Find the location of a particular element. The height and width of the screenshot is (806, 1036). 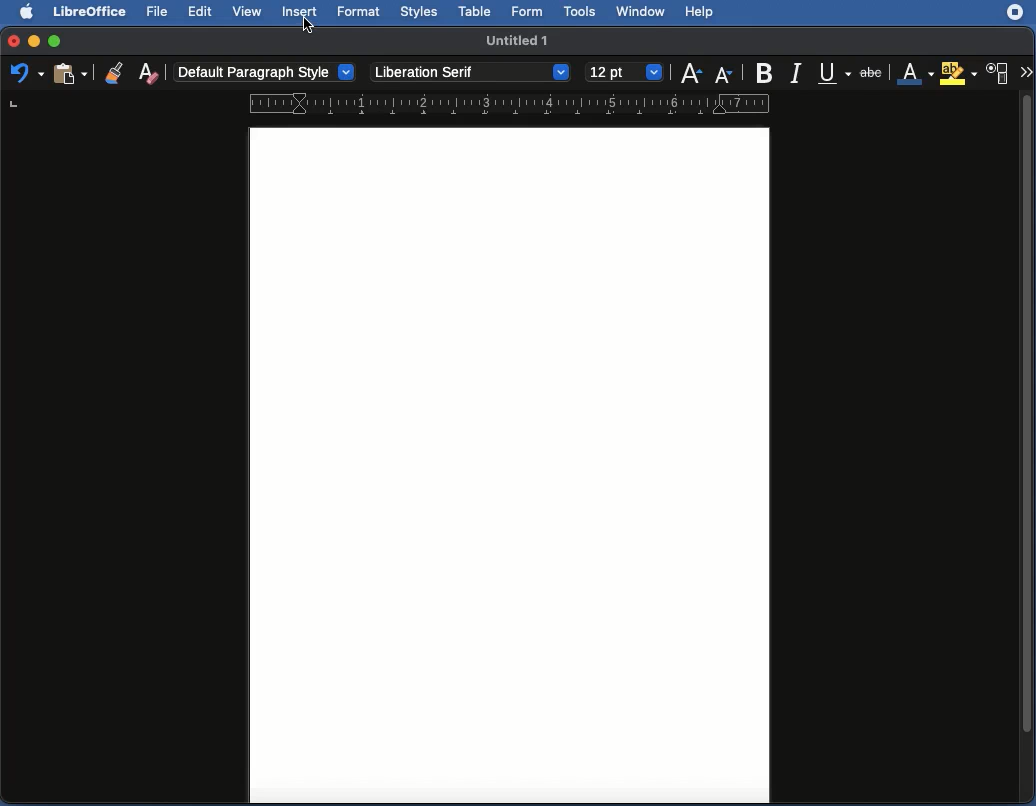

Clone formatting is located at coordinates (115, 70).